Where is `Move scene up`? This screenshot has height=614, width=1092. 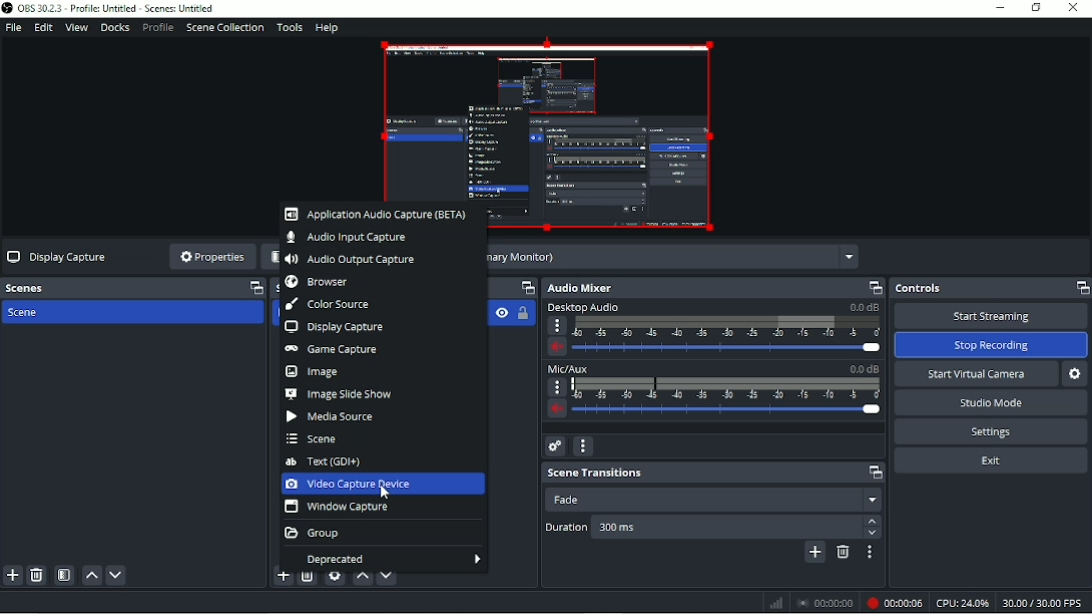 Move scene up is located at coordinates (90, 577).